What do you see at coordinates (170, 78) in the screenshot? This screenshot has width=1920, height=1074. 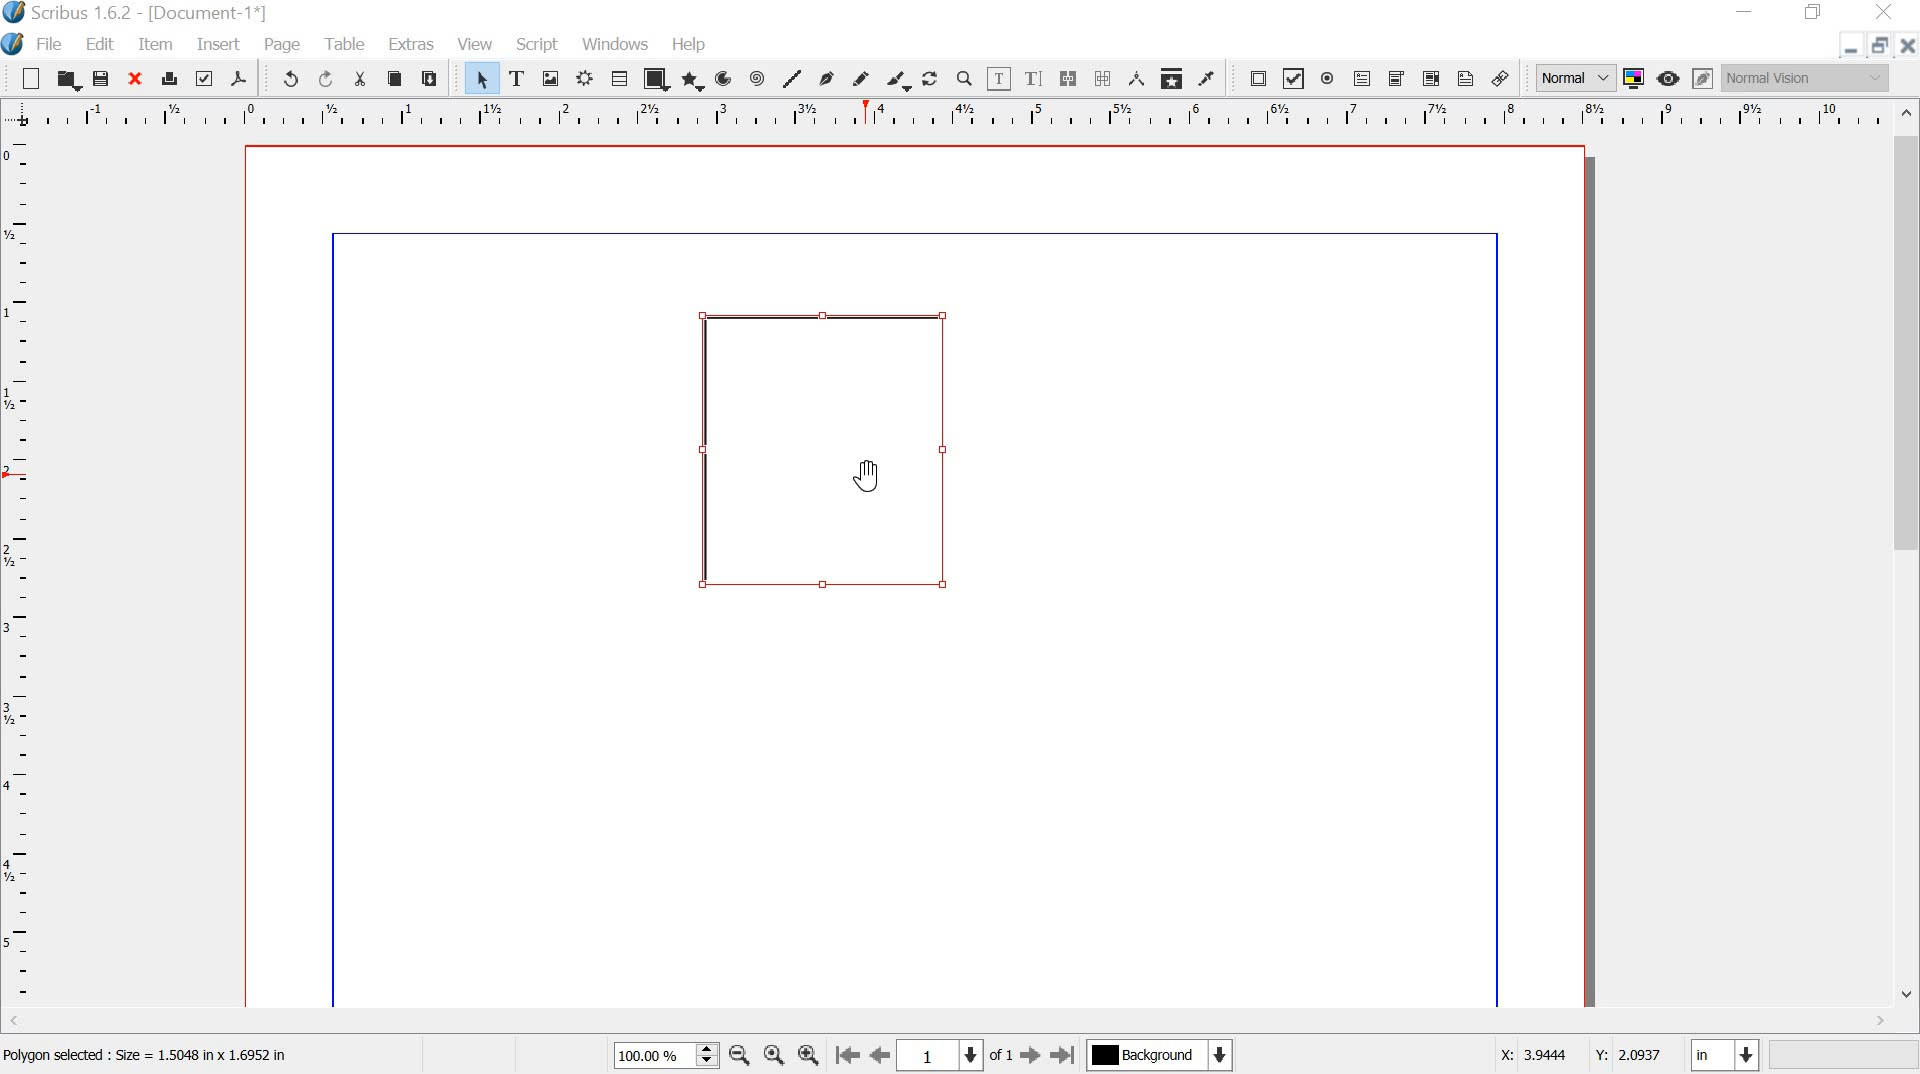 I see `print` at bounding box center [170, 78].